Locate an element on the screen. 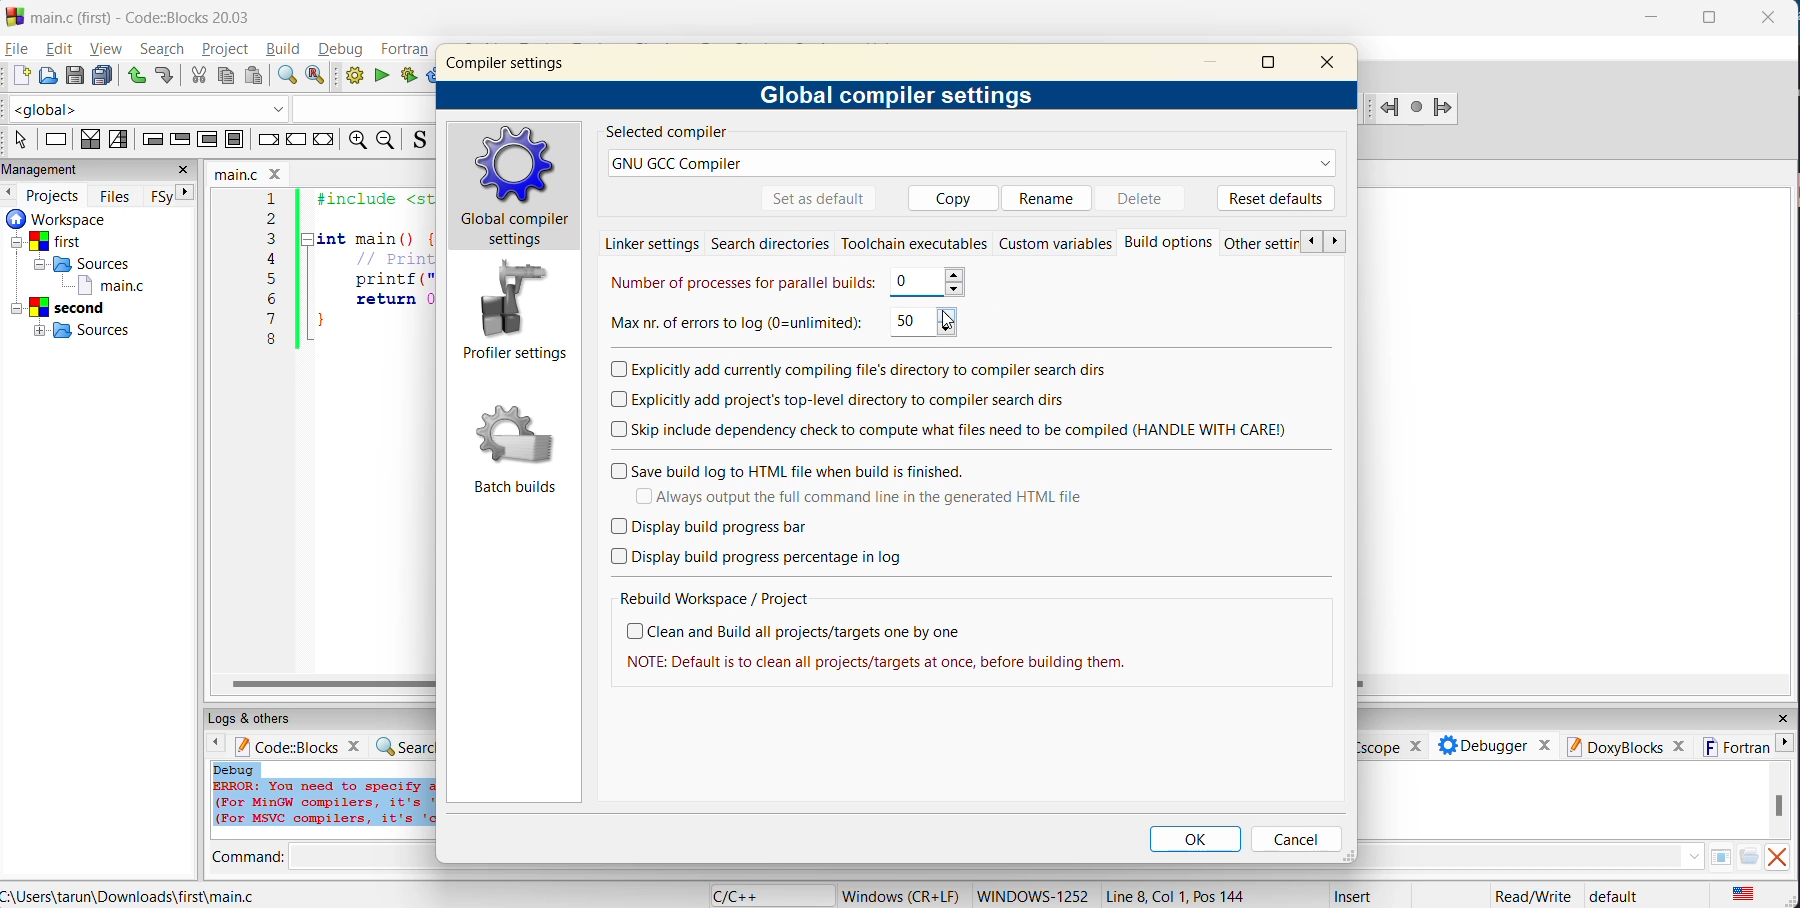 This screenshot has width=1800, height=908. profile settings is located at coordinates (517, 312).